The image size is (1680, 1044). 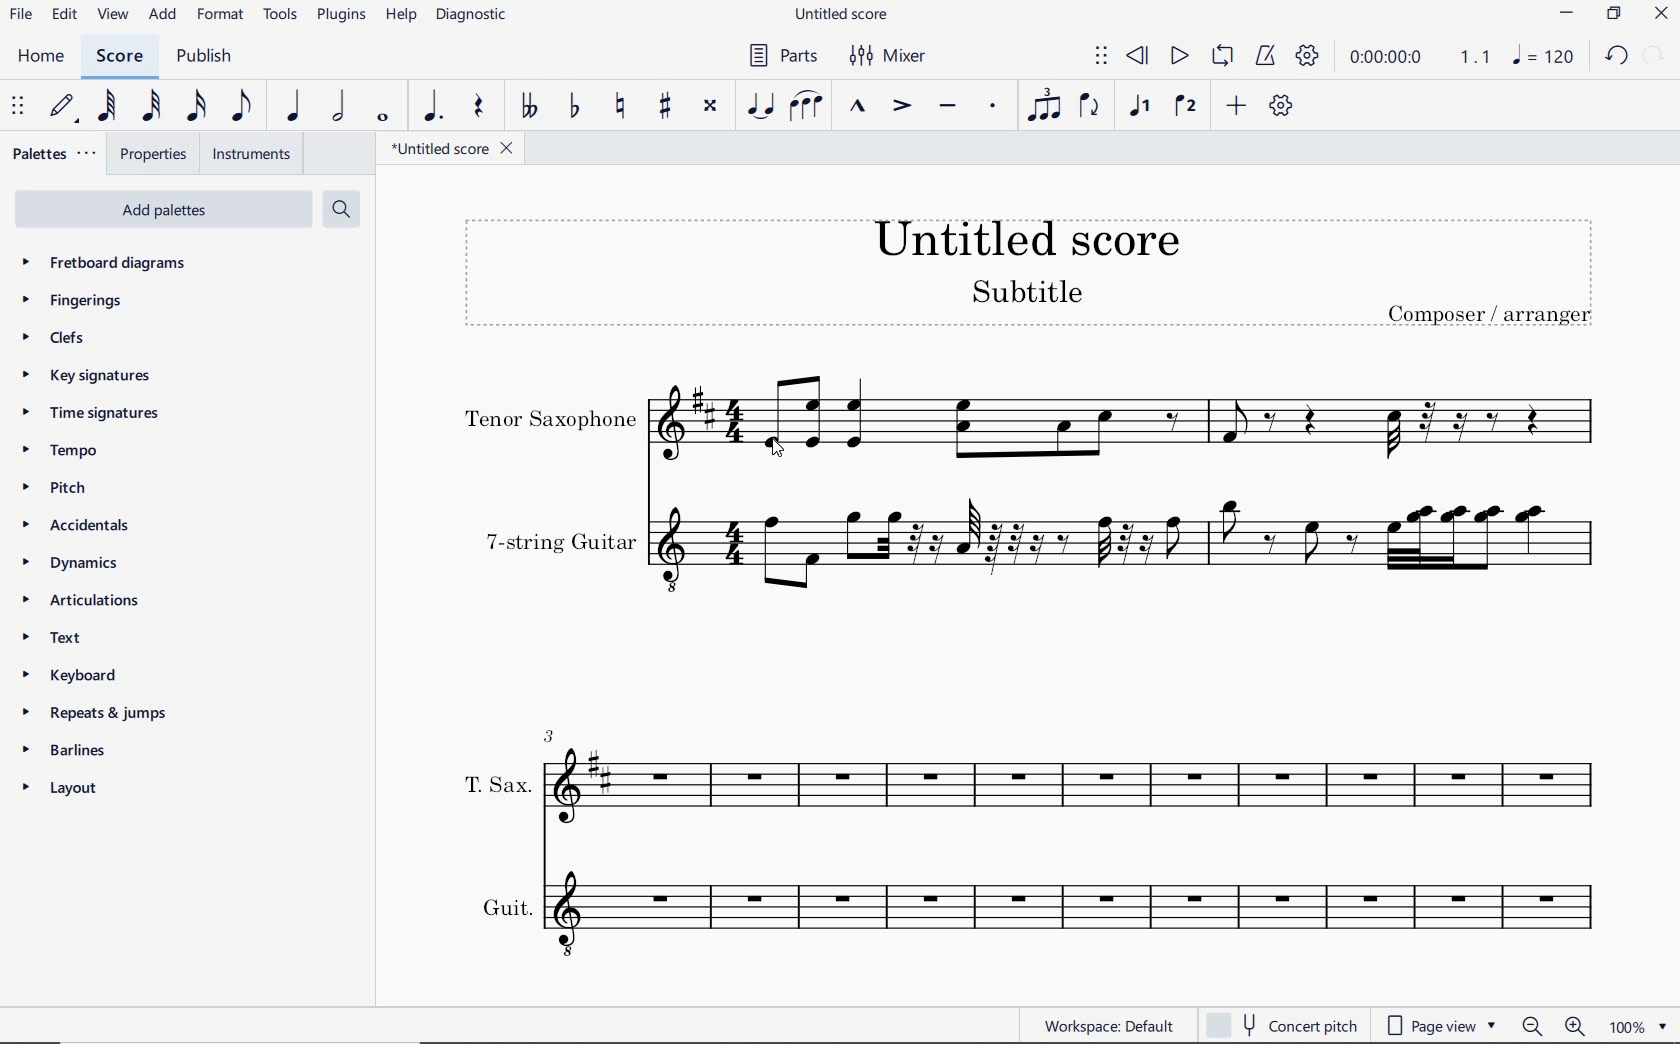 What do you see at coordinates (39, 57) in the screenshot?
I see `HOME` at bounding box center [39, 57].